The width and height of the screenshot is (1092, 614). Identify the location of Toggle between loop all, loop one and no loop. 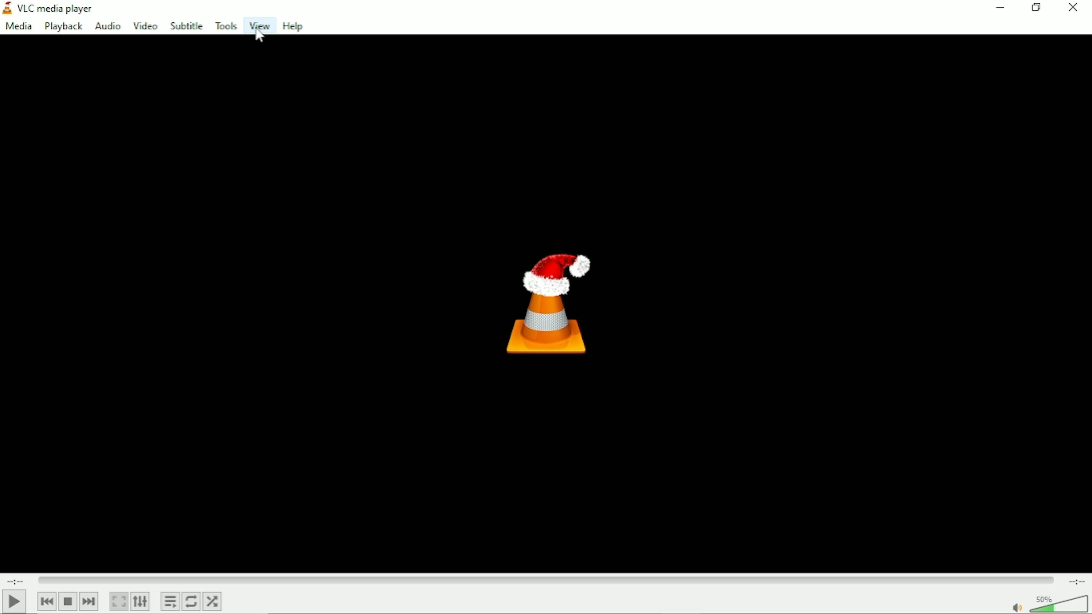
(190, 601).